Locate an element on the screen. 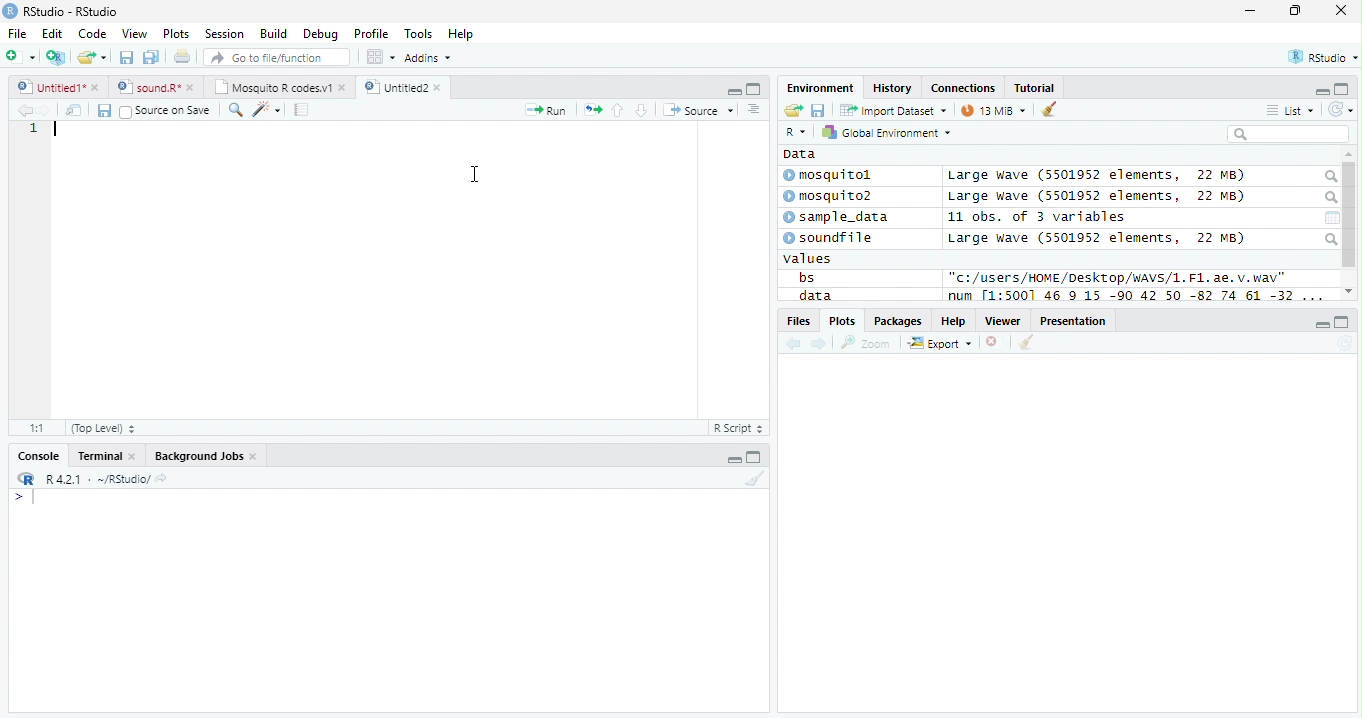 The height and width of the screenshot is (718, 1362). 11 obs. of 3 variables is located at coordinates (1037, 217).